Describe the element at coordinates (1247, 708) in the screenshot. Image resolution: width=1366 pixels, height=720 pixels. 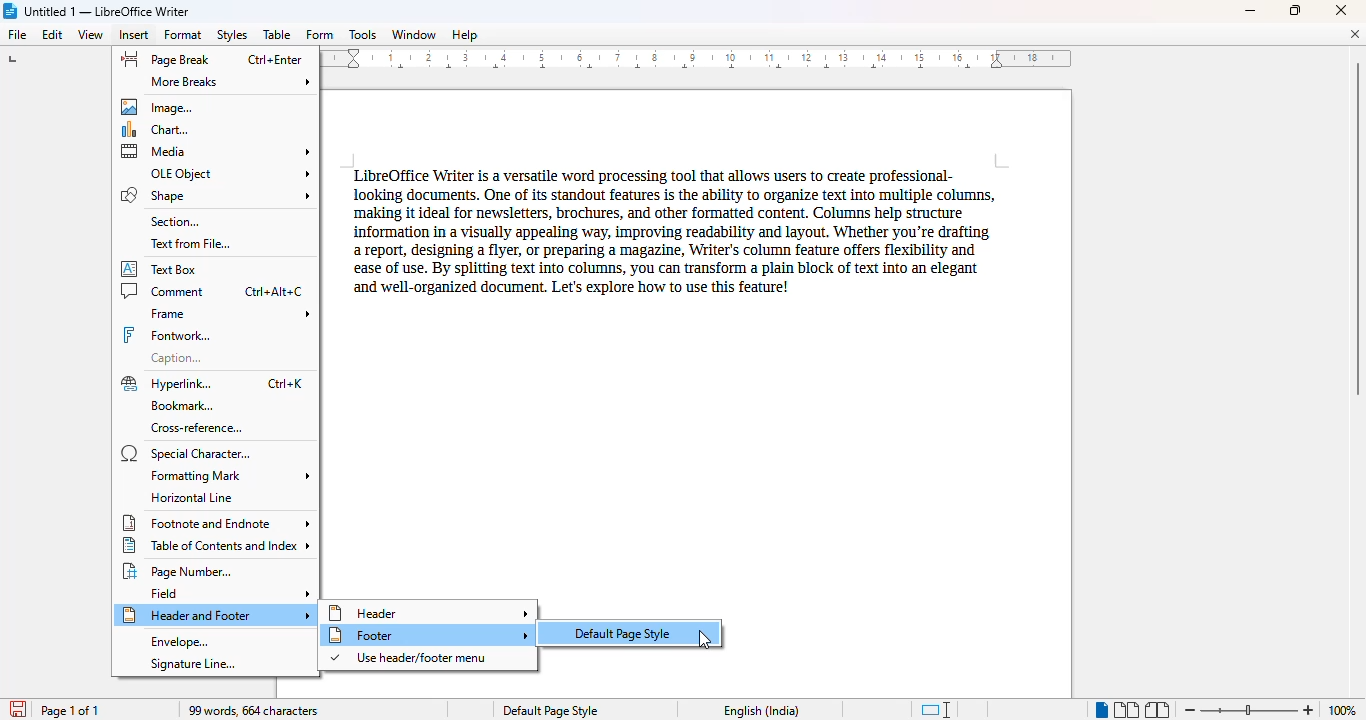
I see `change zoom level` at that location.